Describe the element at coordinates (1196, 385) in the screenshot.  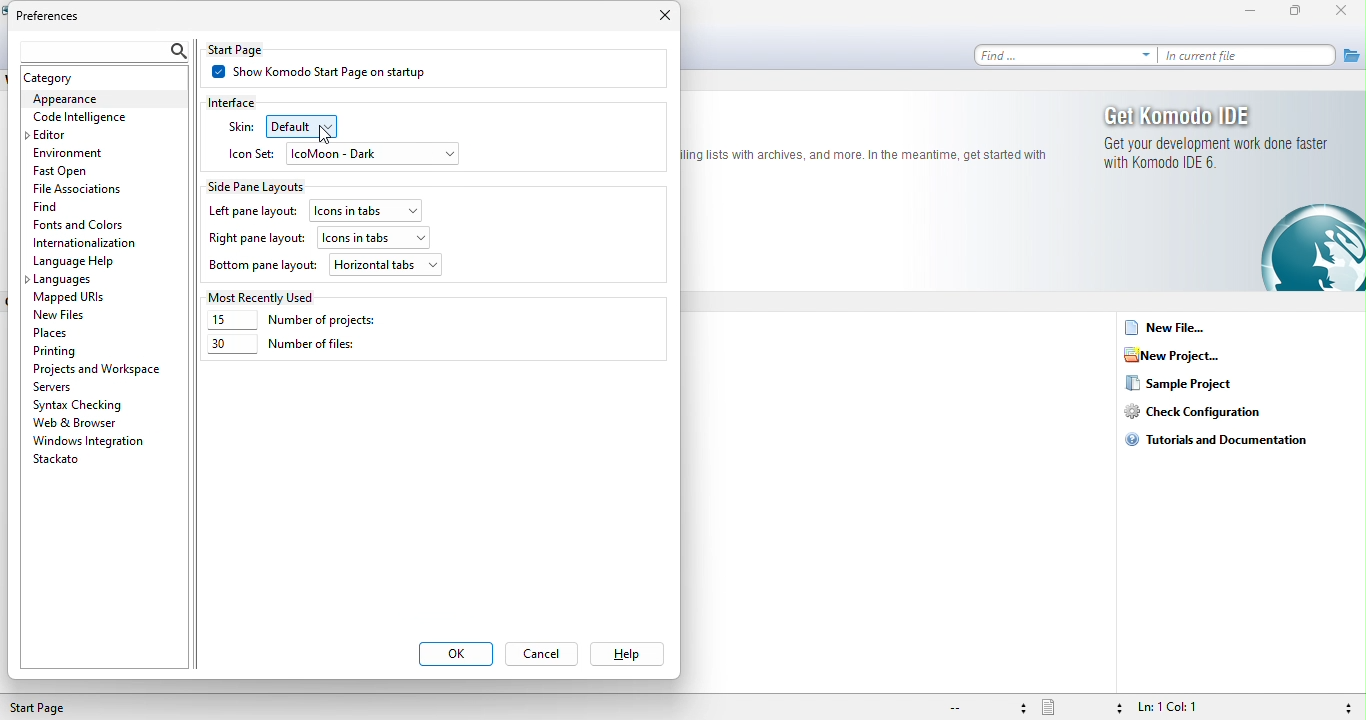
I see `sample project` at that location.